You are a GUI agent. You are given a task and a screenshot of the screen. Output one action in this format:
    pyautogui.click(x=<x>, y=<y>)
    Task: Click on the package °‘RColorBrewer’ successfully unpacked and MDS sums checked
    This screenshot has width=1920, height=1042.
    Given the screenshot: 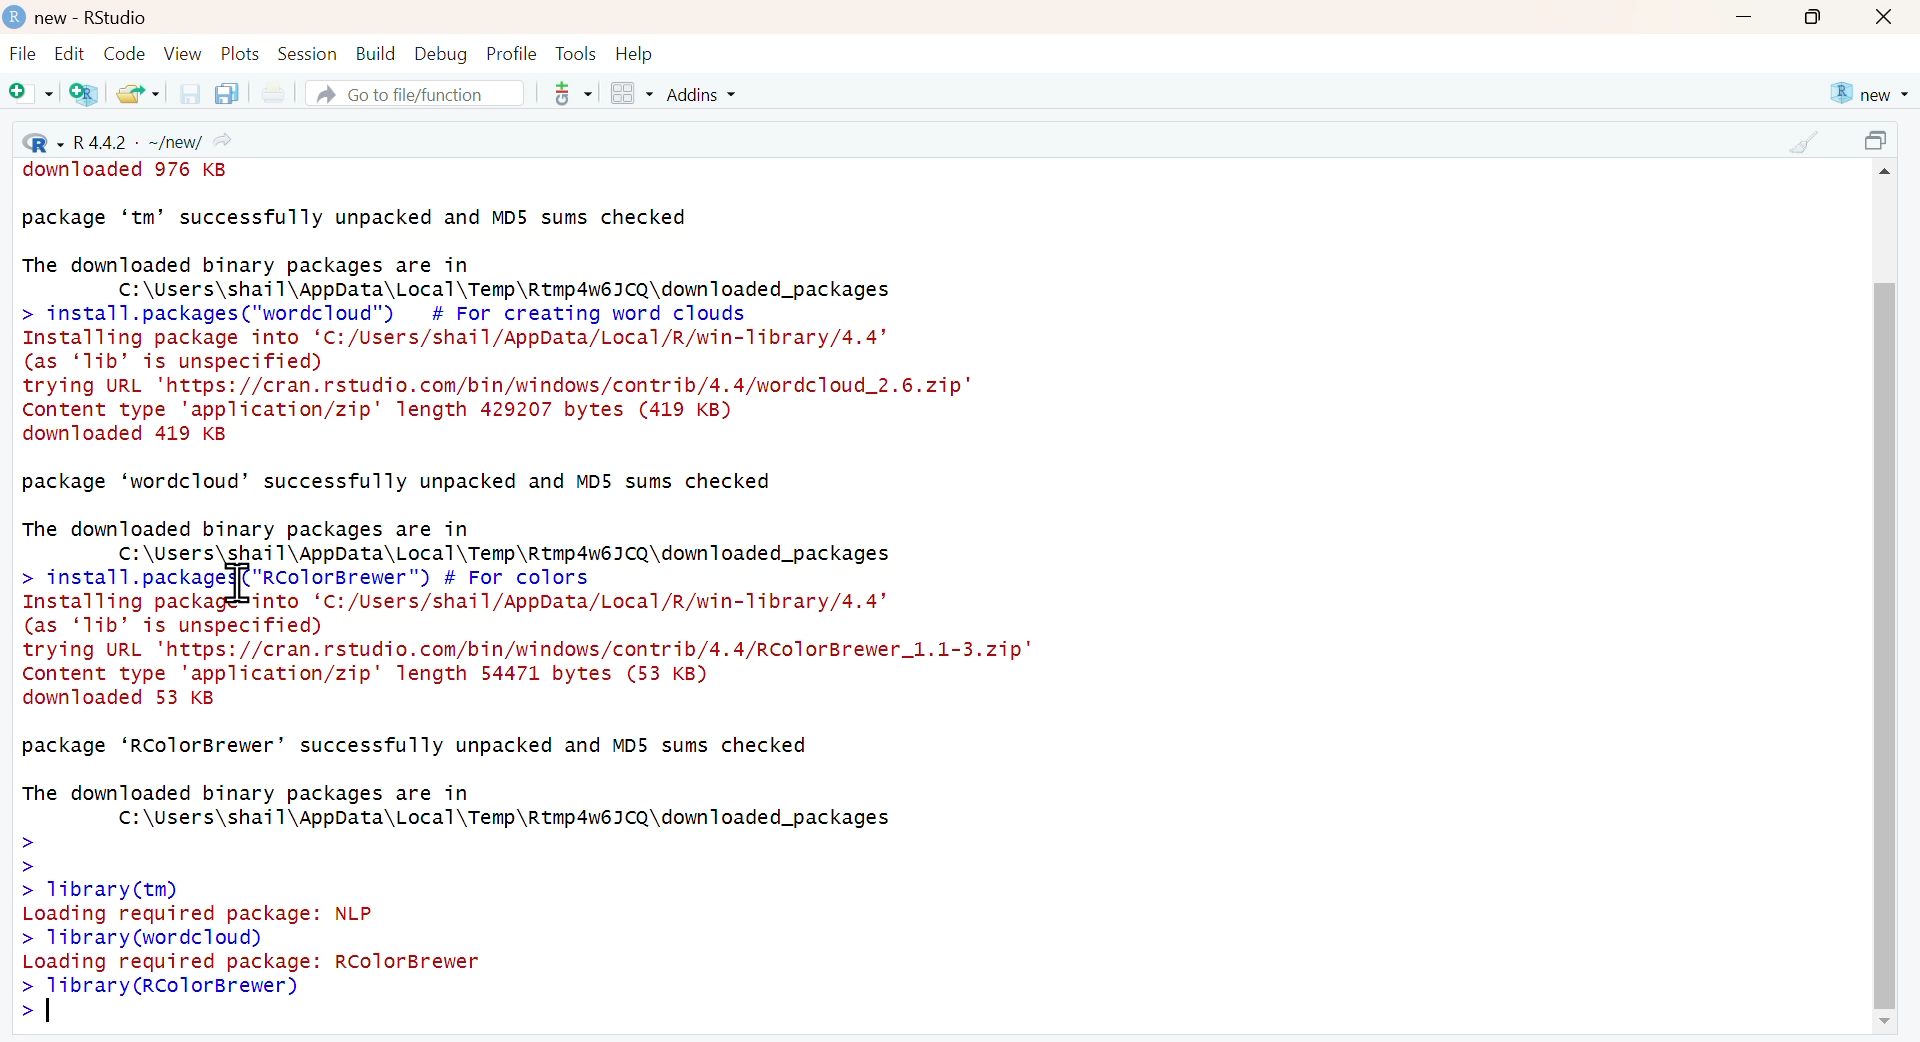 What is the action you would take?
    pyautogui.click(x=416, y=747)
    